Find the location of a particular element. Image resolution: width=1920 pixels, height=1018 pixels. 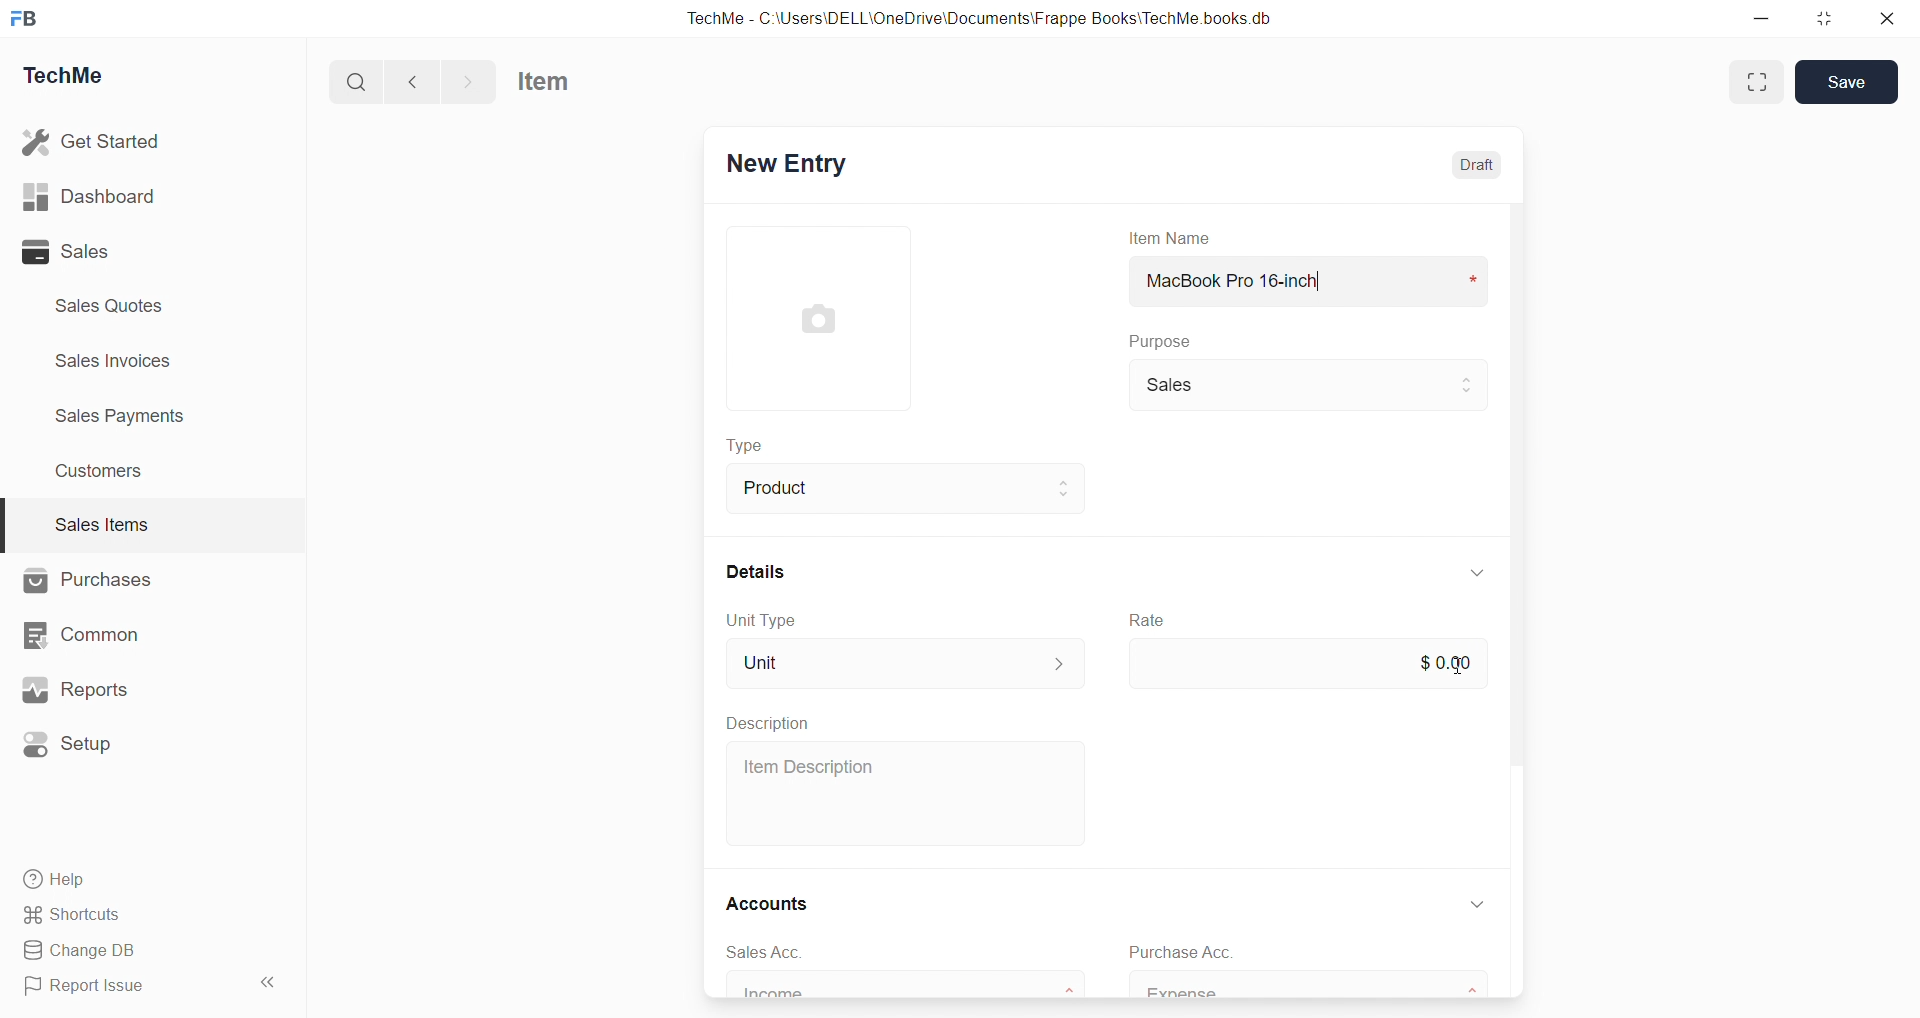

Sales Payments is located at coordinates (122, 416).